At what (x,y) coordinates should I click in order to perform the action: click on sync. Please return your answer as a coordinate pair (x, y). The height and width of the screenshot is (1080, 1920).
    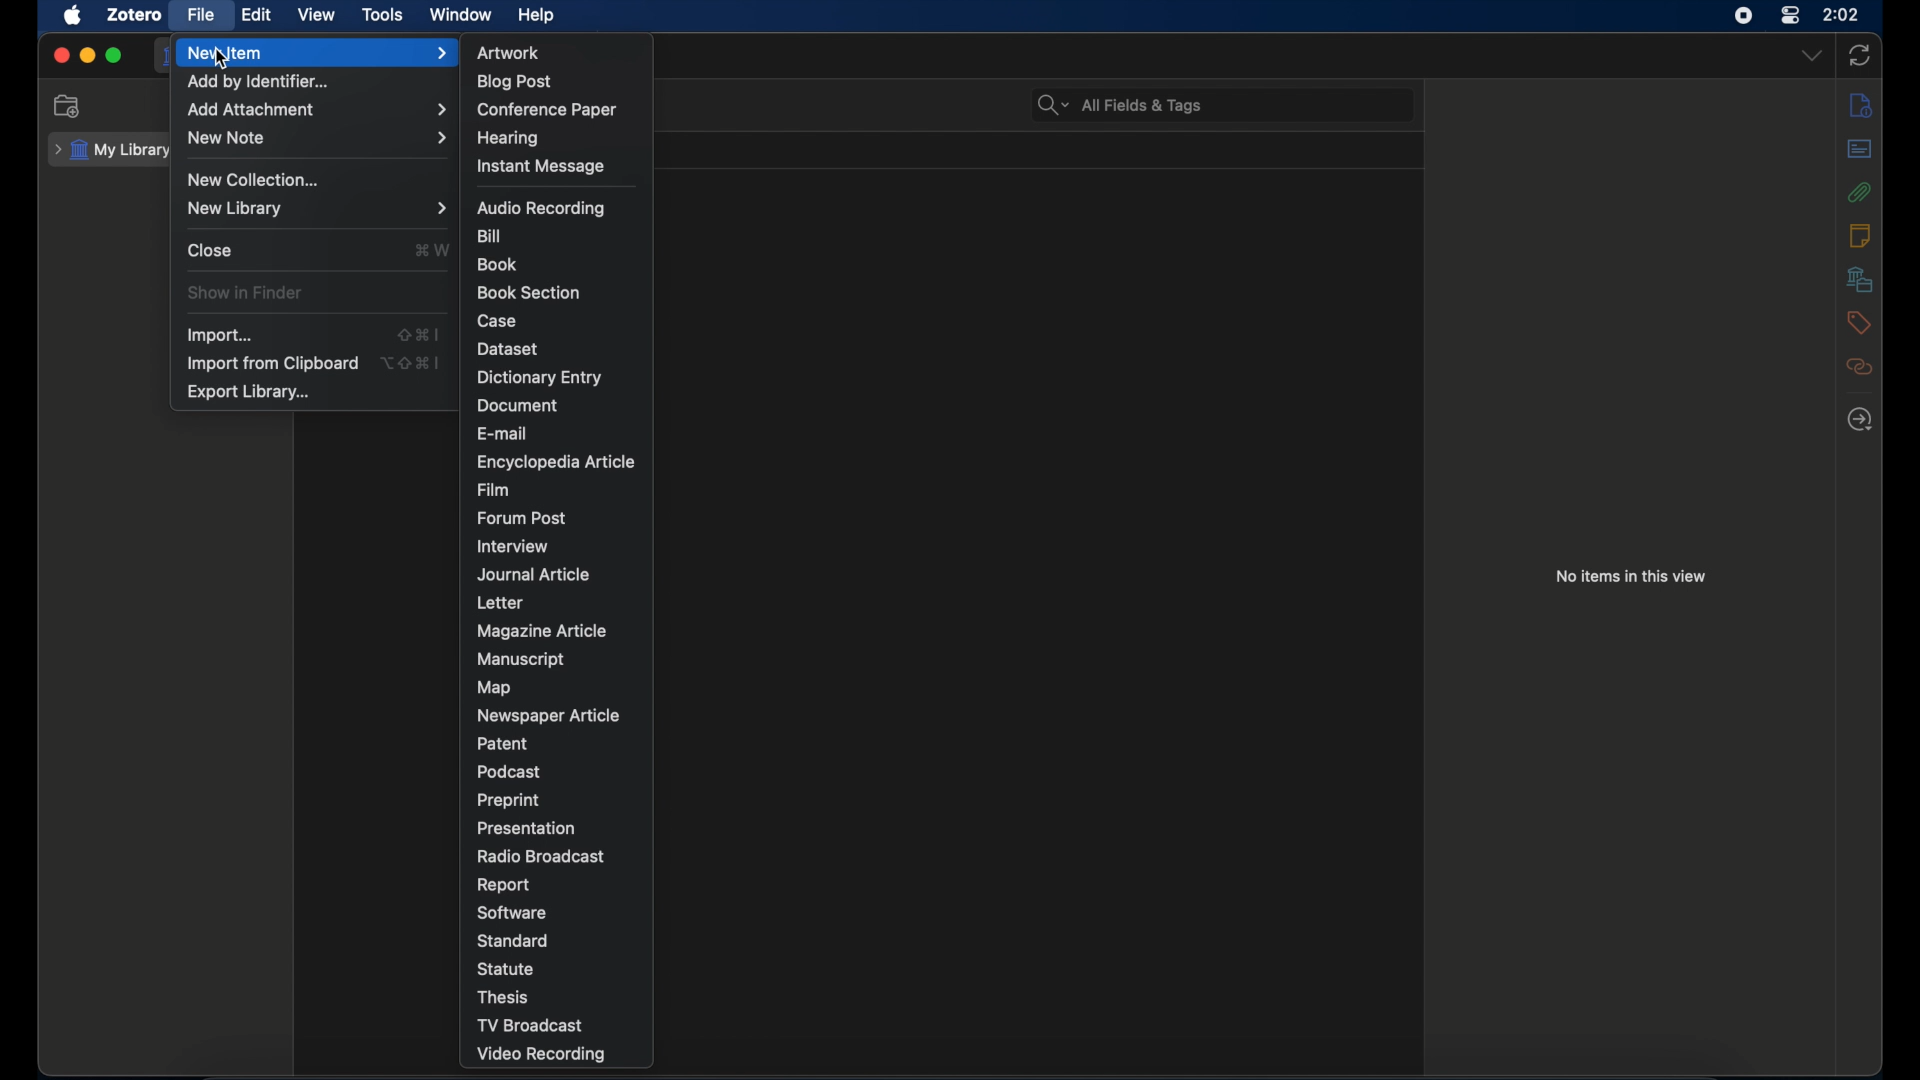
    Looking at the image, I should click on (1861, 56).